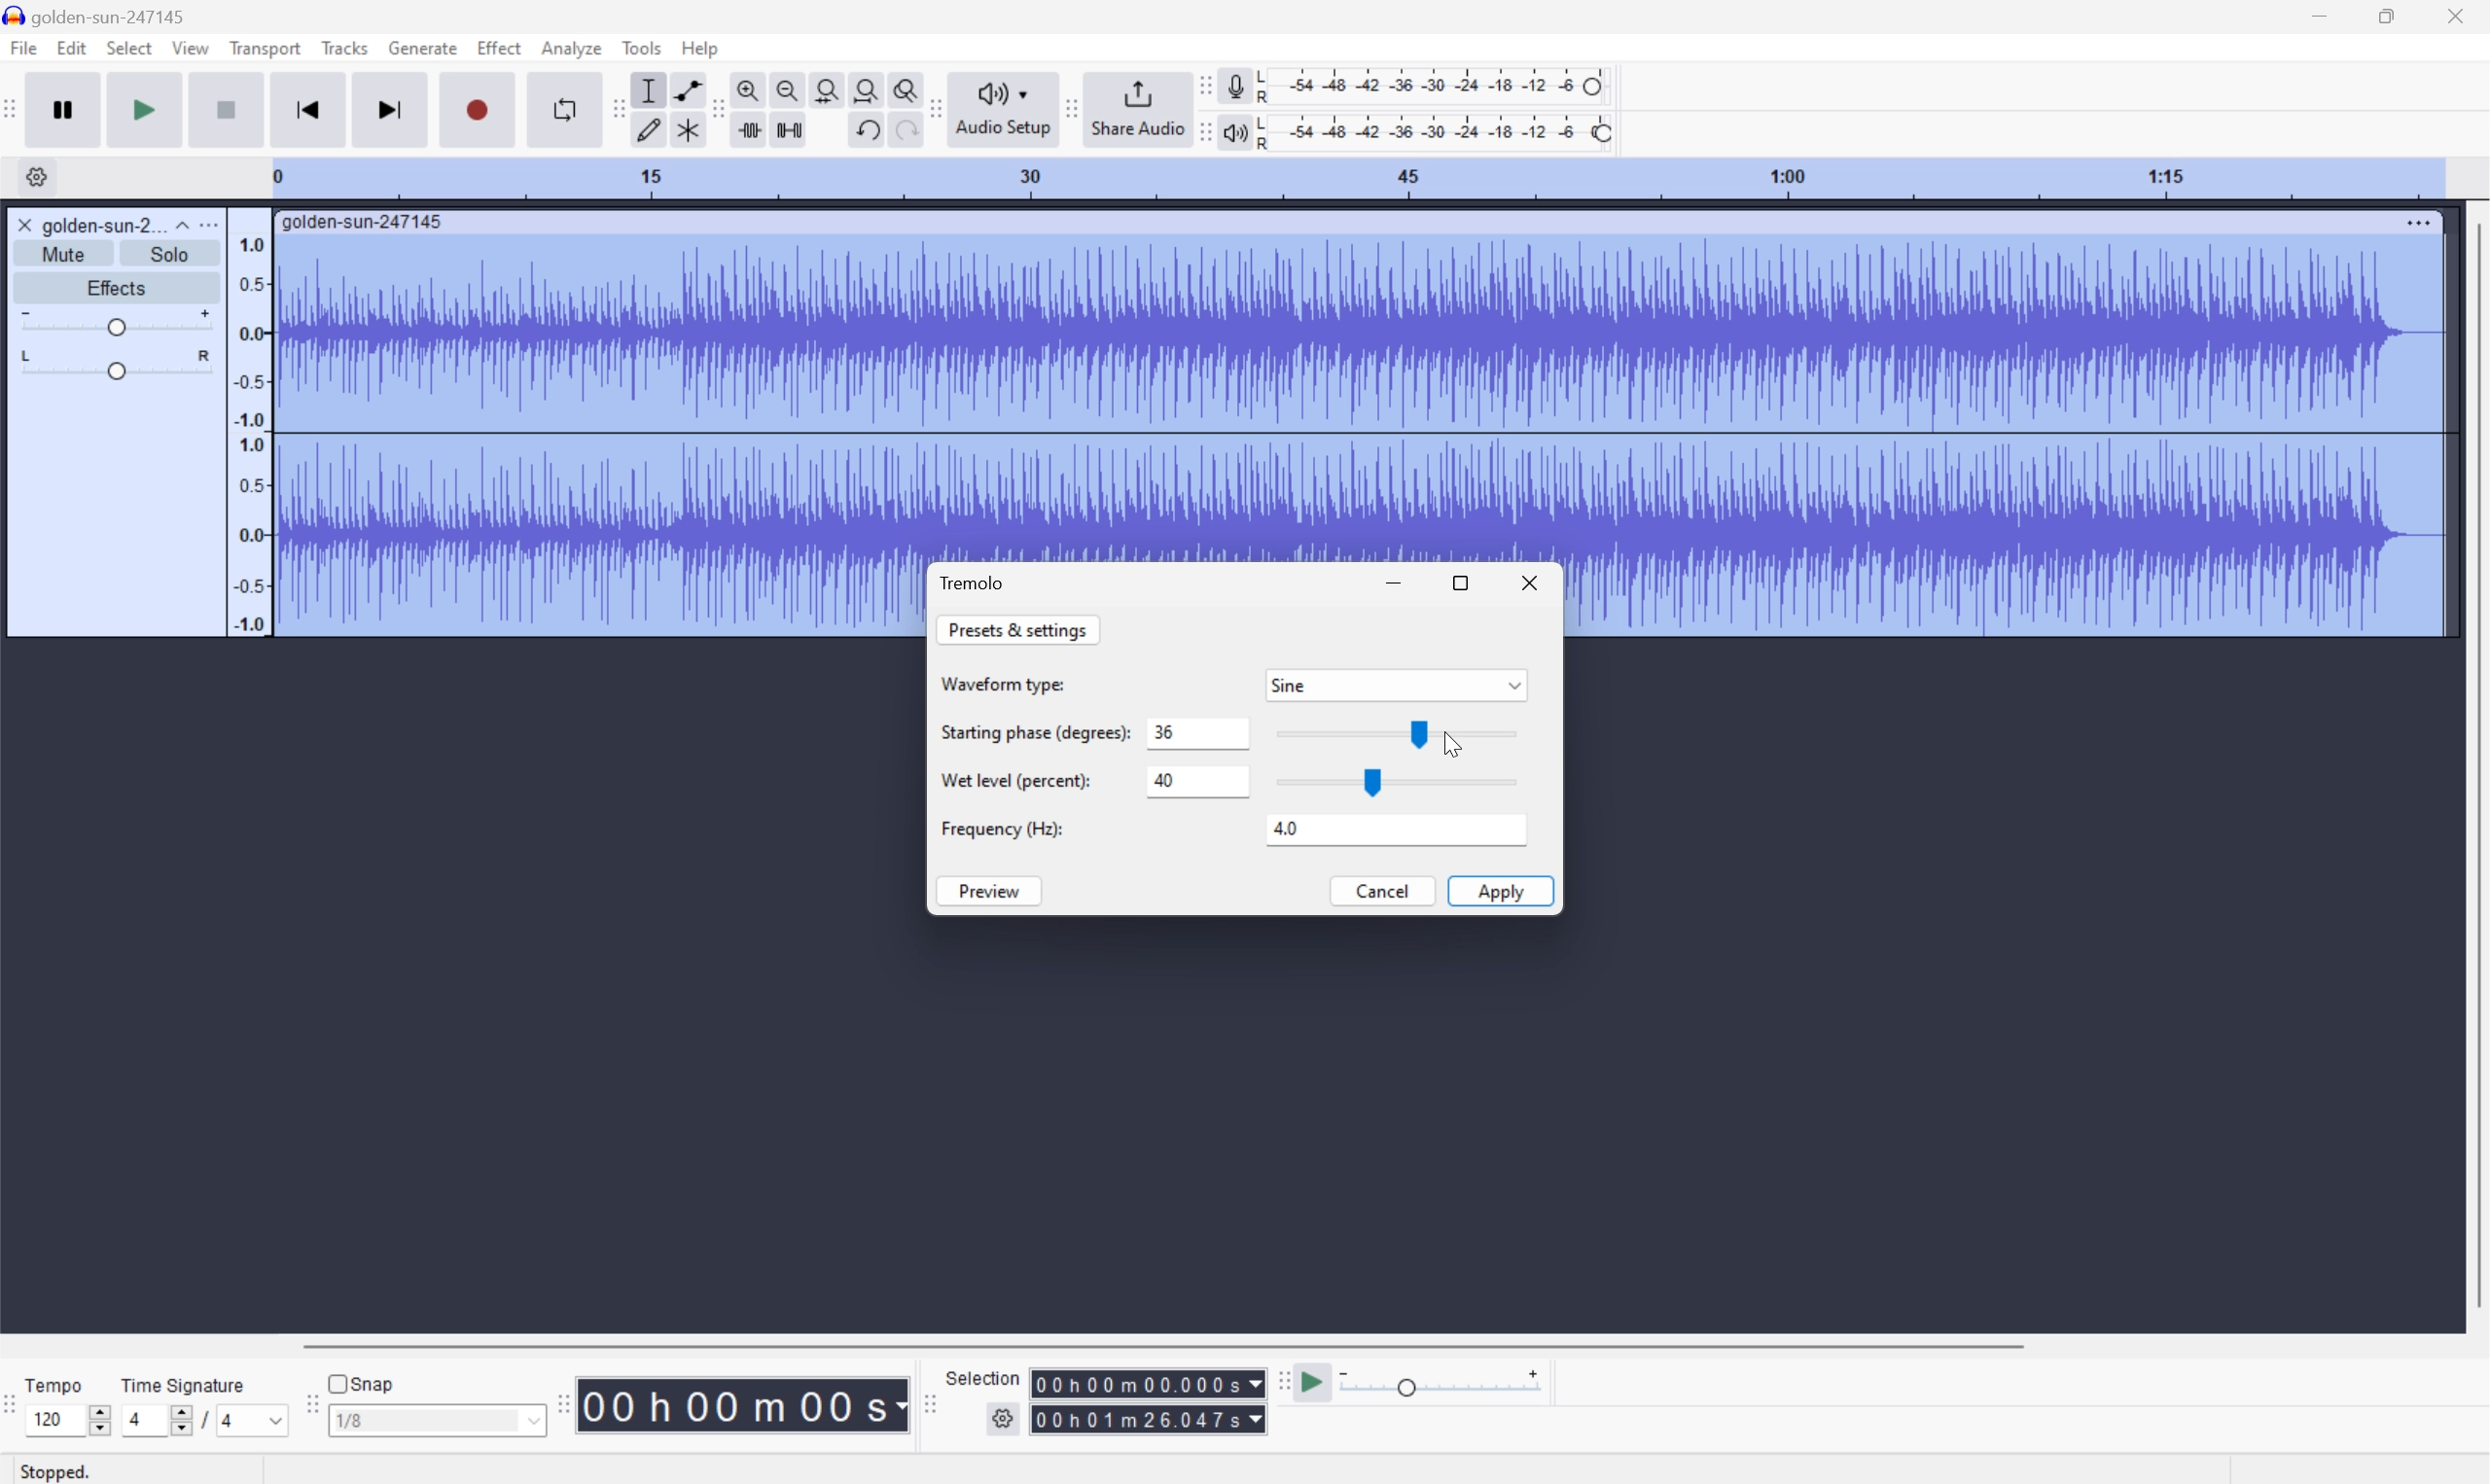 This screenshot has height=1484, width=2490. What do you see at coordinates (2319, 15) in the screenshot?
I see `Minimize` at bounding box center [2319, 15].